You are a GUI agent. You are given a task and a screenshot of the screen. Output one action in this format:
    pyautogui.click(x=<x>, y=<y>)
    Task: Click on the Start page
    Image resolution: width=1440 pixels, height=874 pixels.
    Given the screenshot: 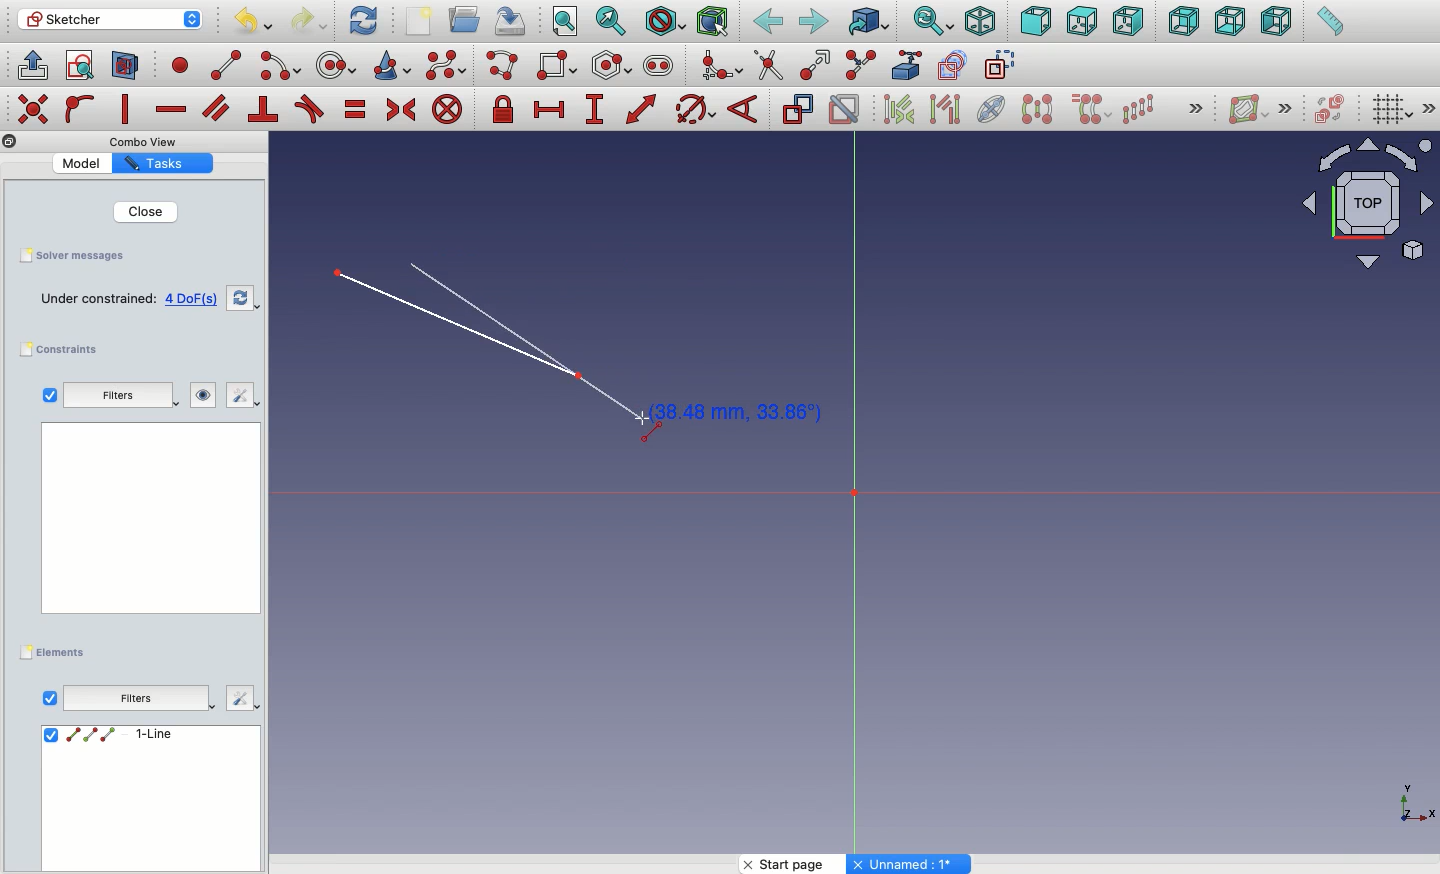 What is the action you would take?
    pyautogui.click(x=794, y=864)
    